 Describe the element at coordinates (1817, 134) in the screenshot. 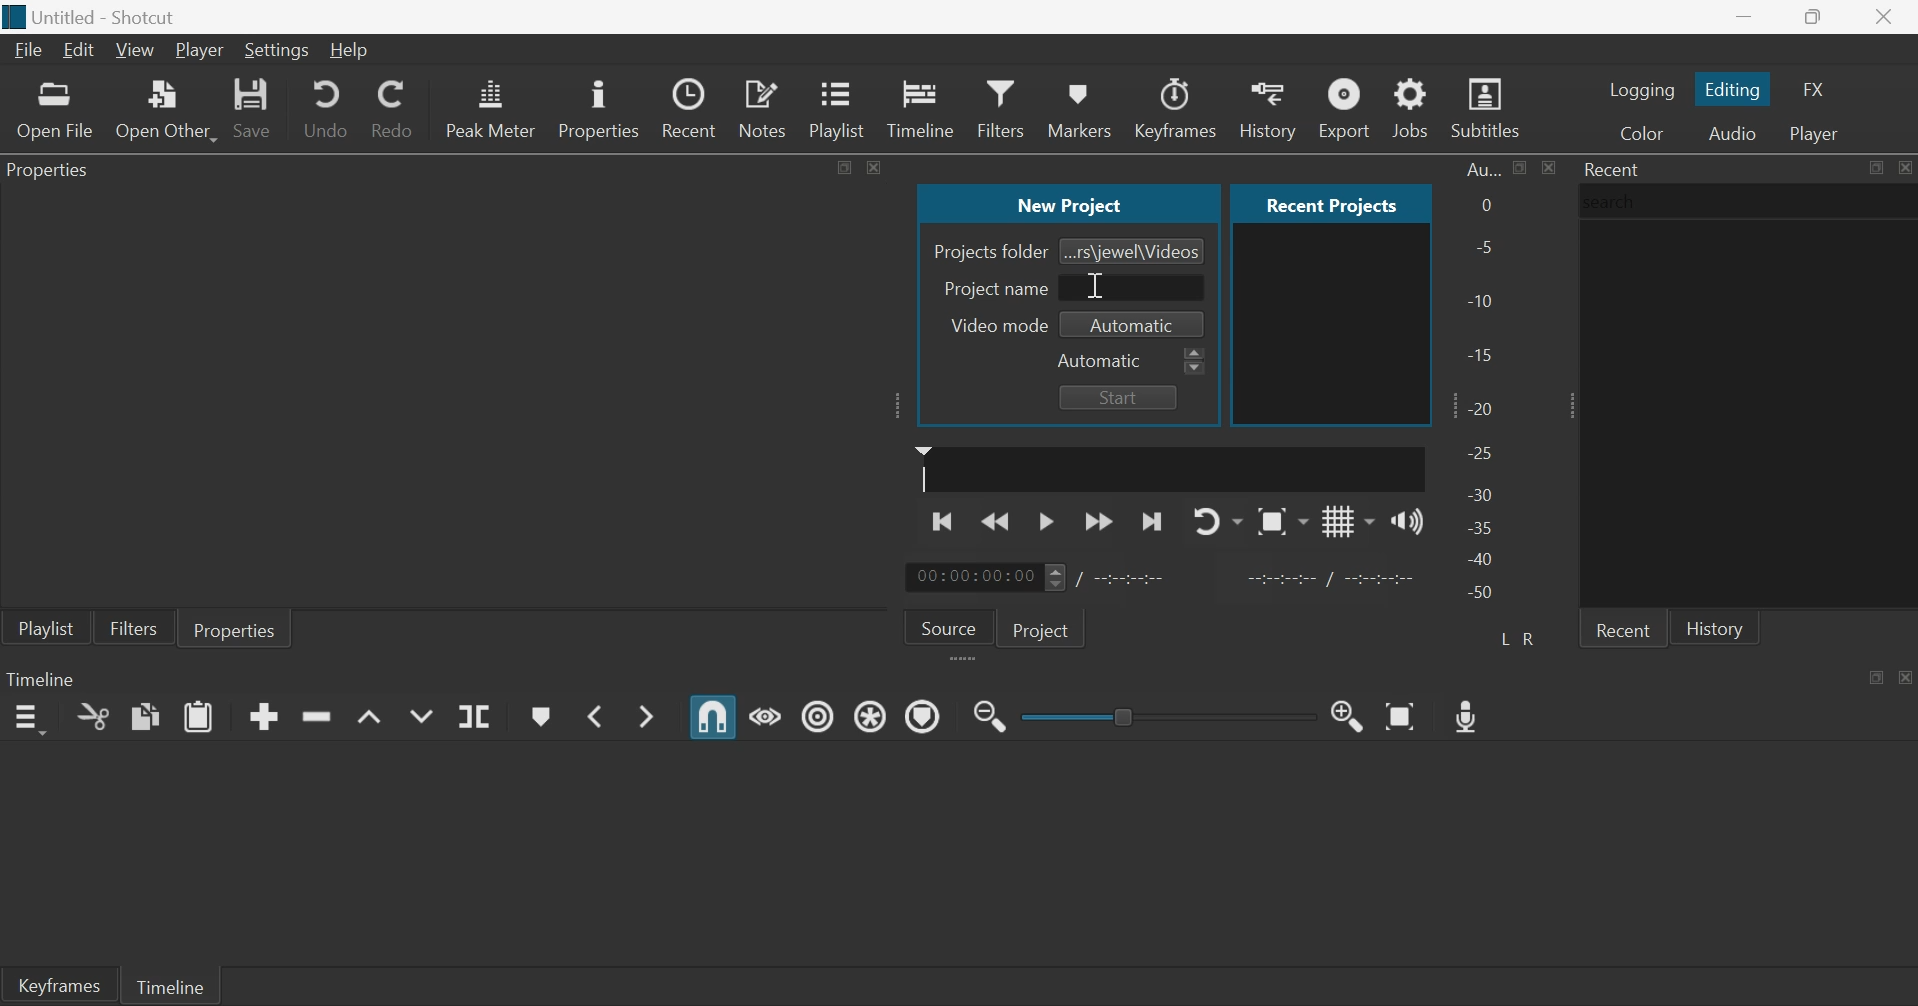

I see `Switch to the Player only layout` at that location.